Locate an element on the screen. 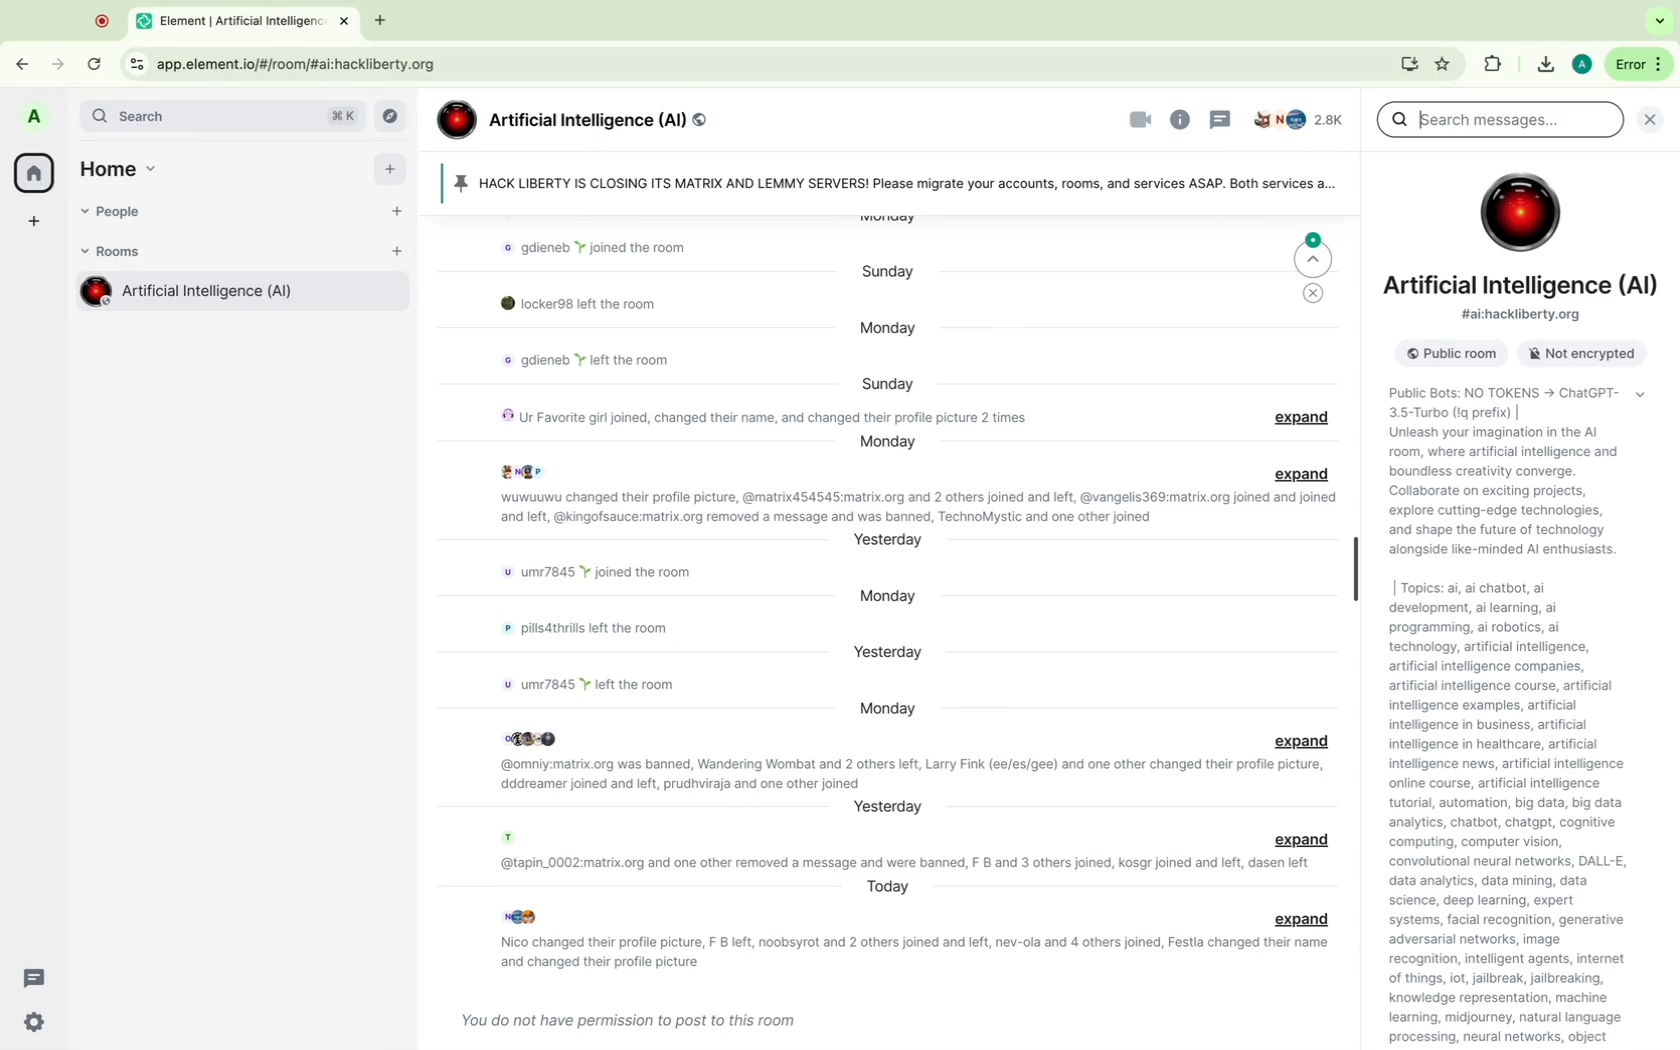 The width and height of the screenshot is (1680, 1050). new tab is located at coordinates (378, 22).